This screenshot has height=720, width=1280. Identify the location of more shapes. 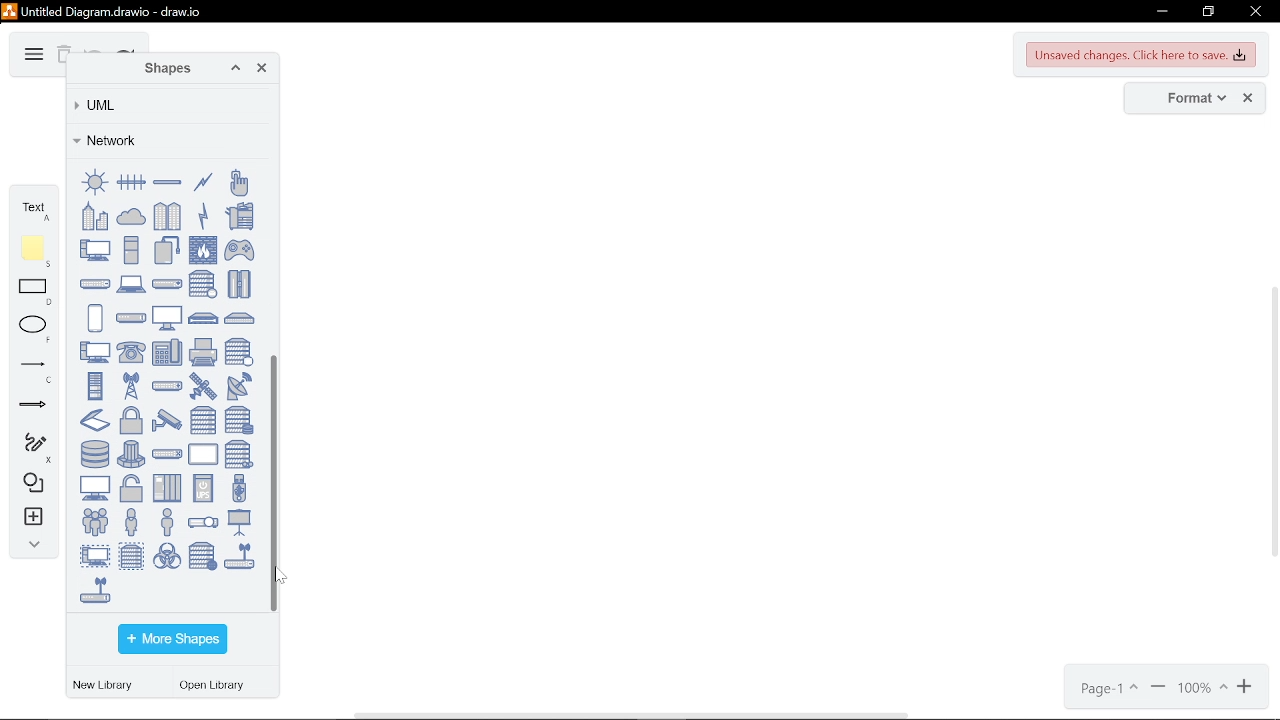
(172, 640).